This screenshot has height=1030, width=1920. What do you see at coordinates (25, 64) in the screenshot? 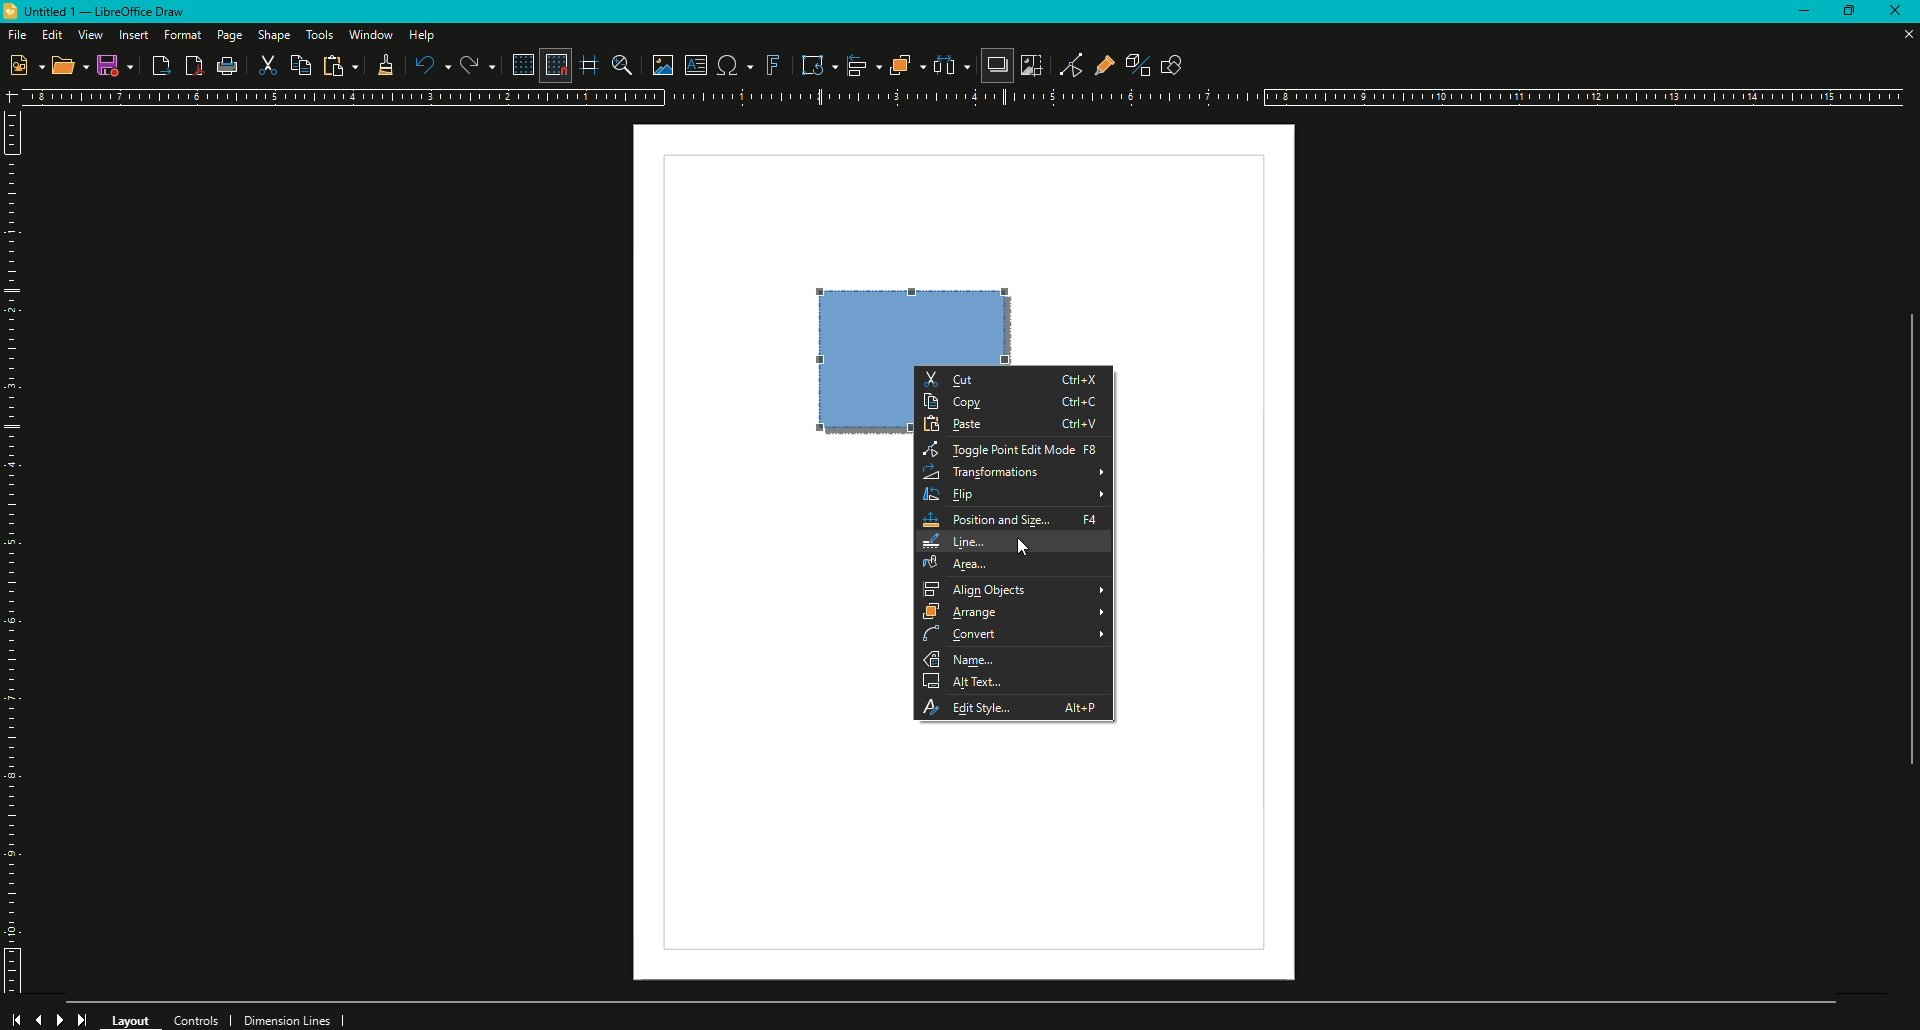
I see `New` at bounding box center [25, 64].